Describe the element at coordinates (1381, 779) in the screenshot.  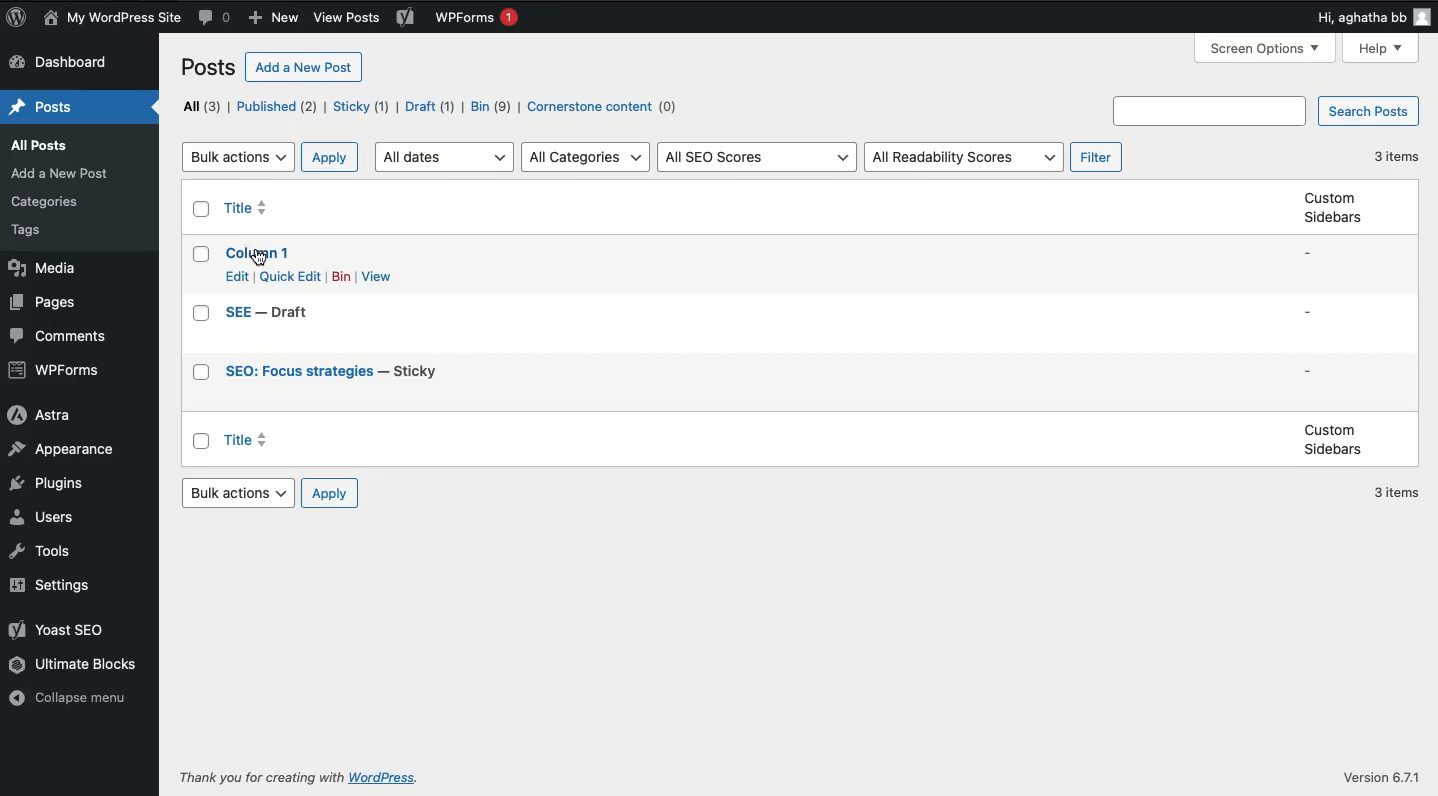
I see `Version 6.7.1` at that location.